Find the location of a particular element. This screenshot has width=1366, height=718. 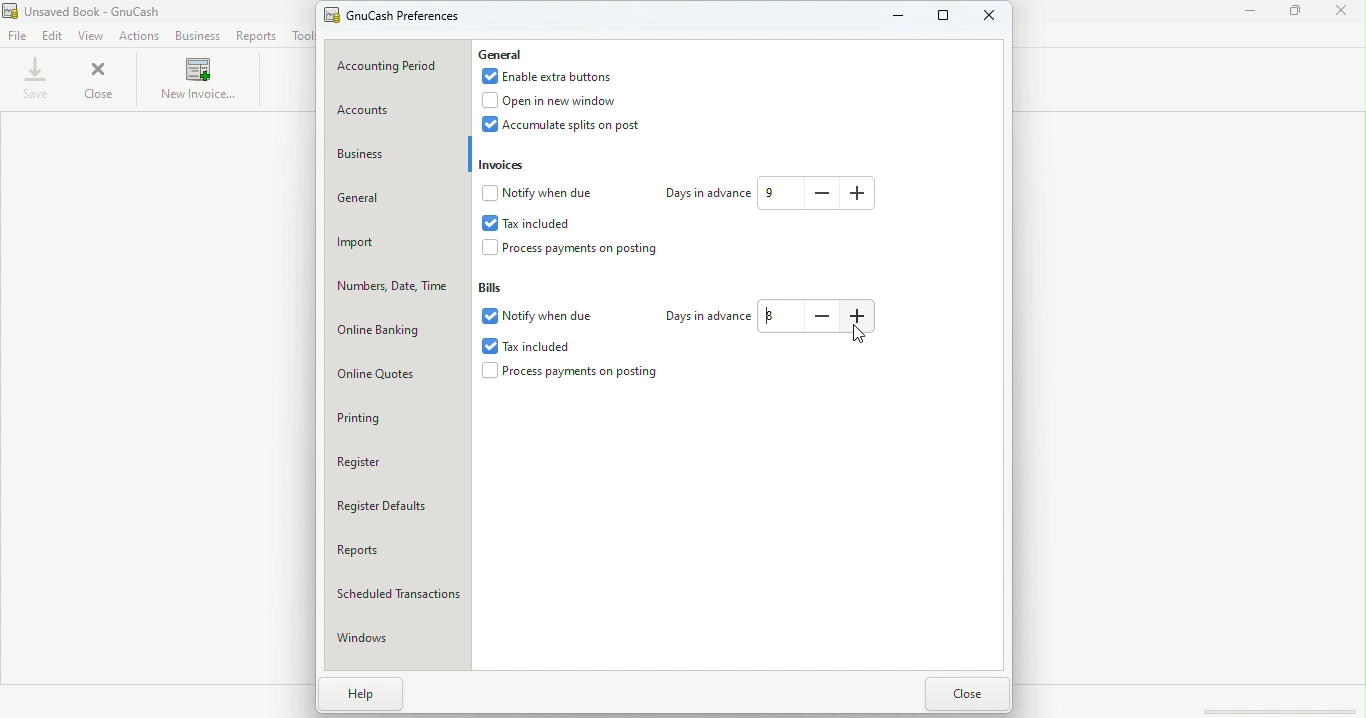

Maximize is located at coordinates (946, 19).